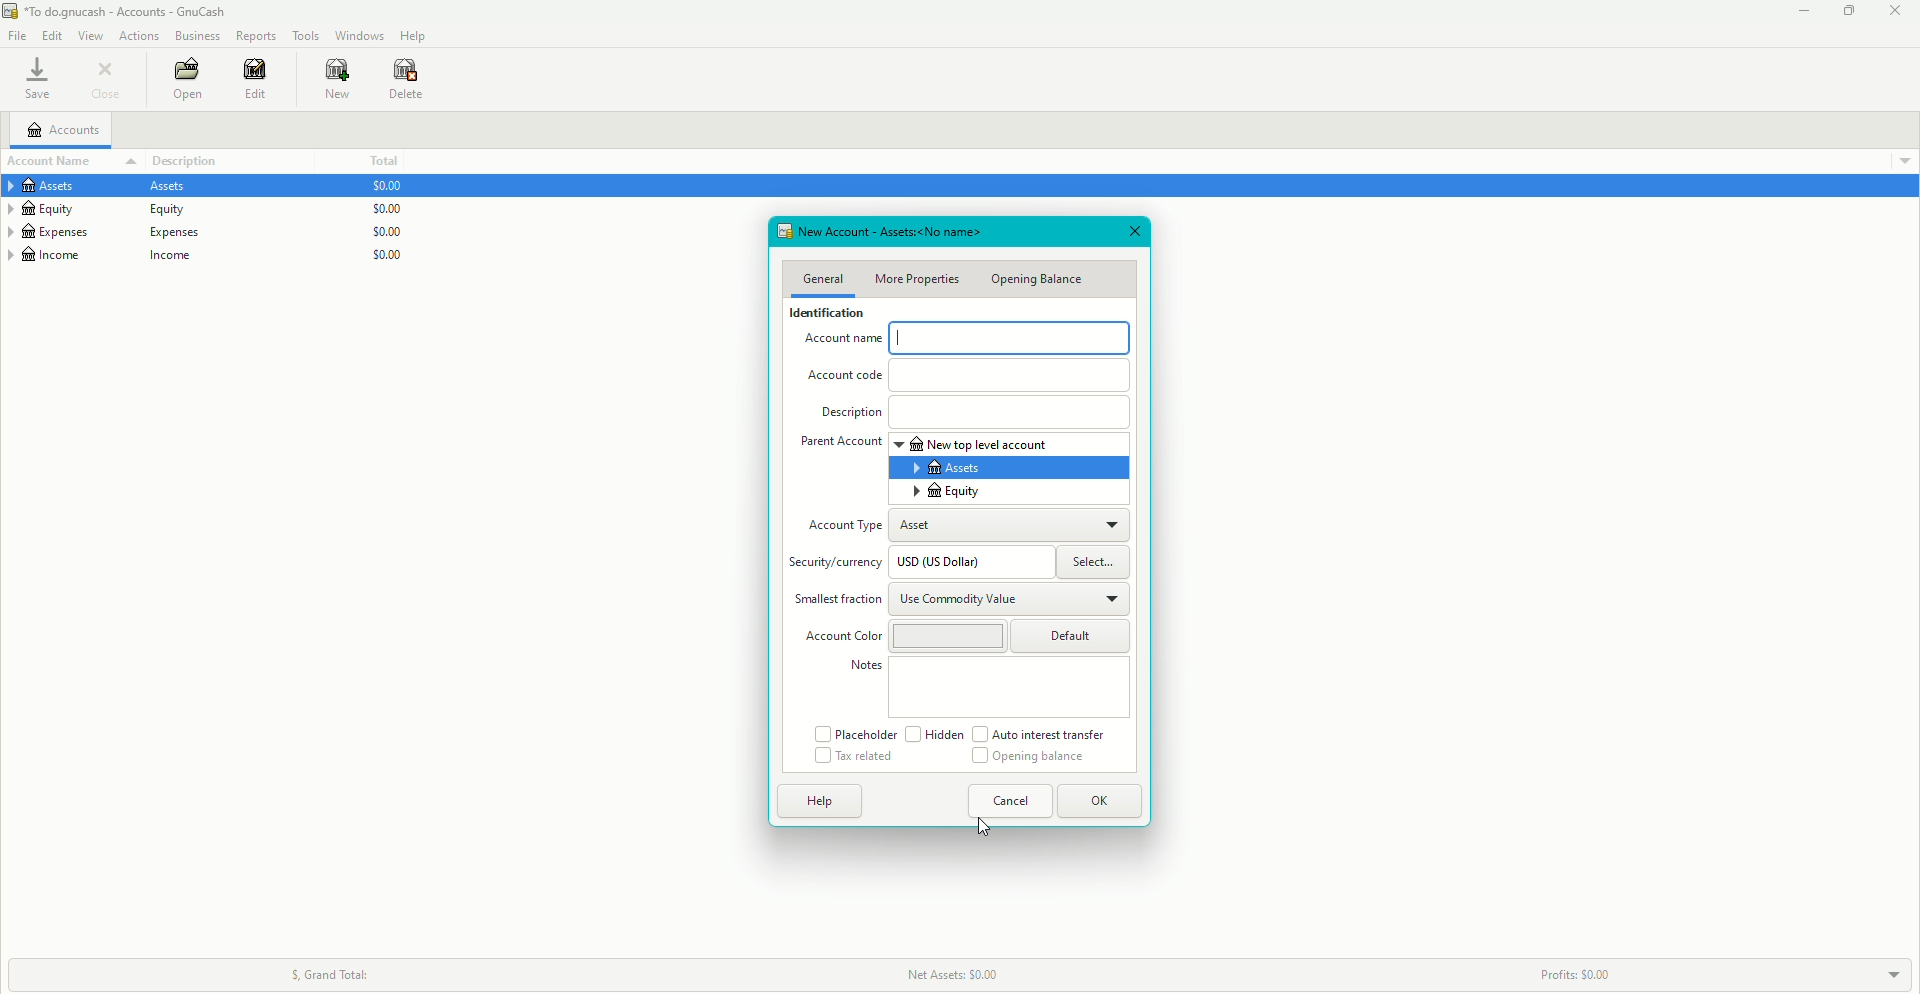  What do you see at coordinates (950, 563) in the screenshot?
I see `USD` at bounding box center [950, 563].